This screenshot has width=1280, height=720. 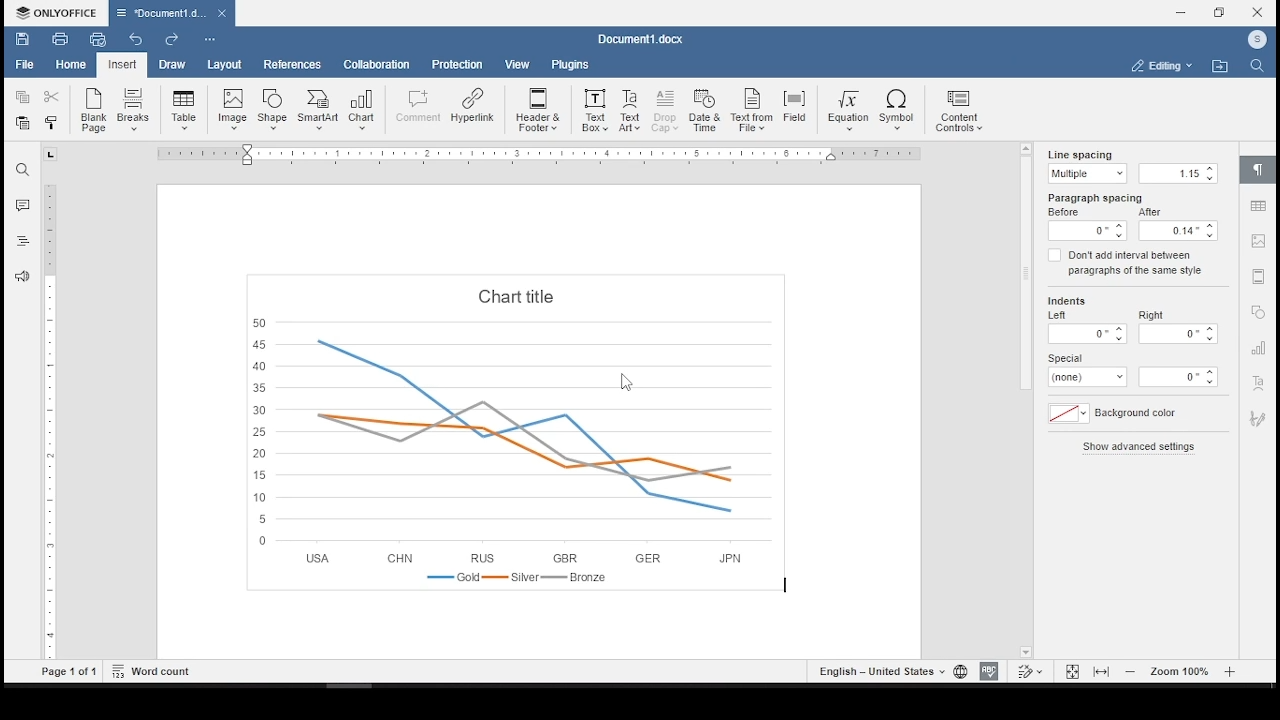 What do you see at coordinates (1021, 401) in the screenshot?
I see `scroll bar` at bounding box center [1021, 401].